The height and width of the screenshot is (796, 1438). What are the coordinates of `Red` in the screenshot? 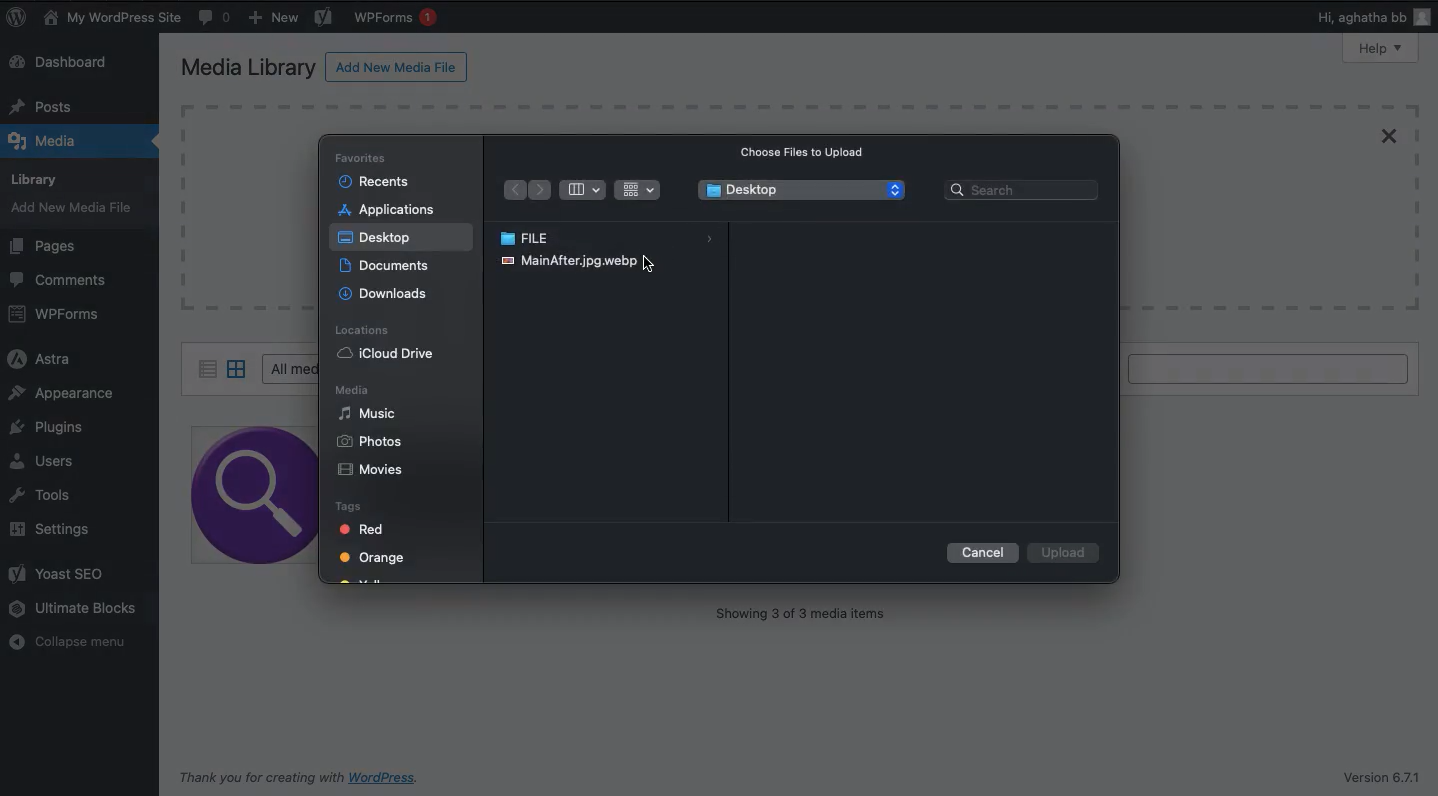 It's located at (354, 531).